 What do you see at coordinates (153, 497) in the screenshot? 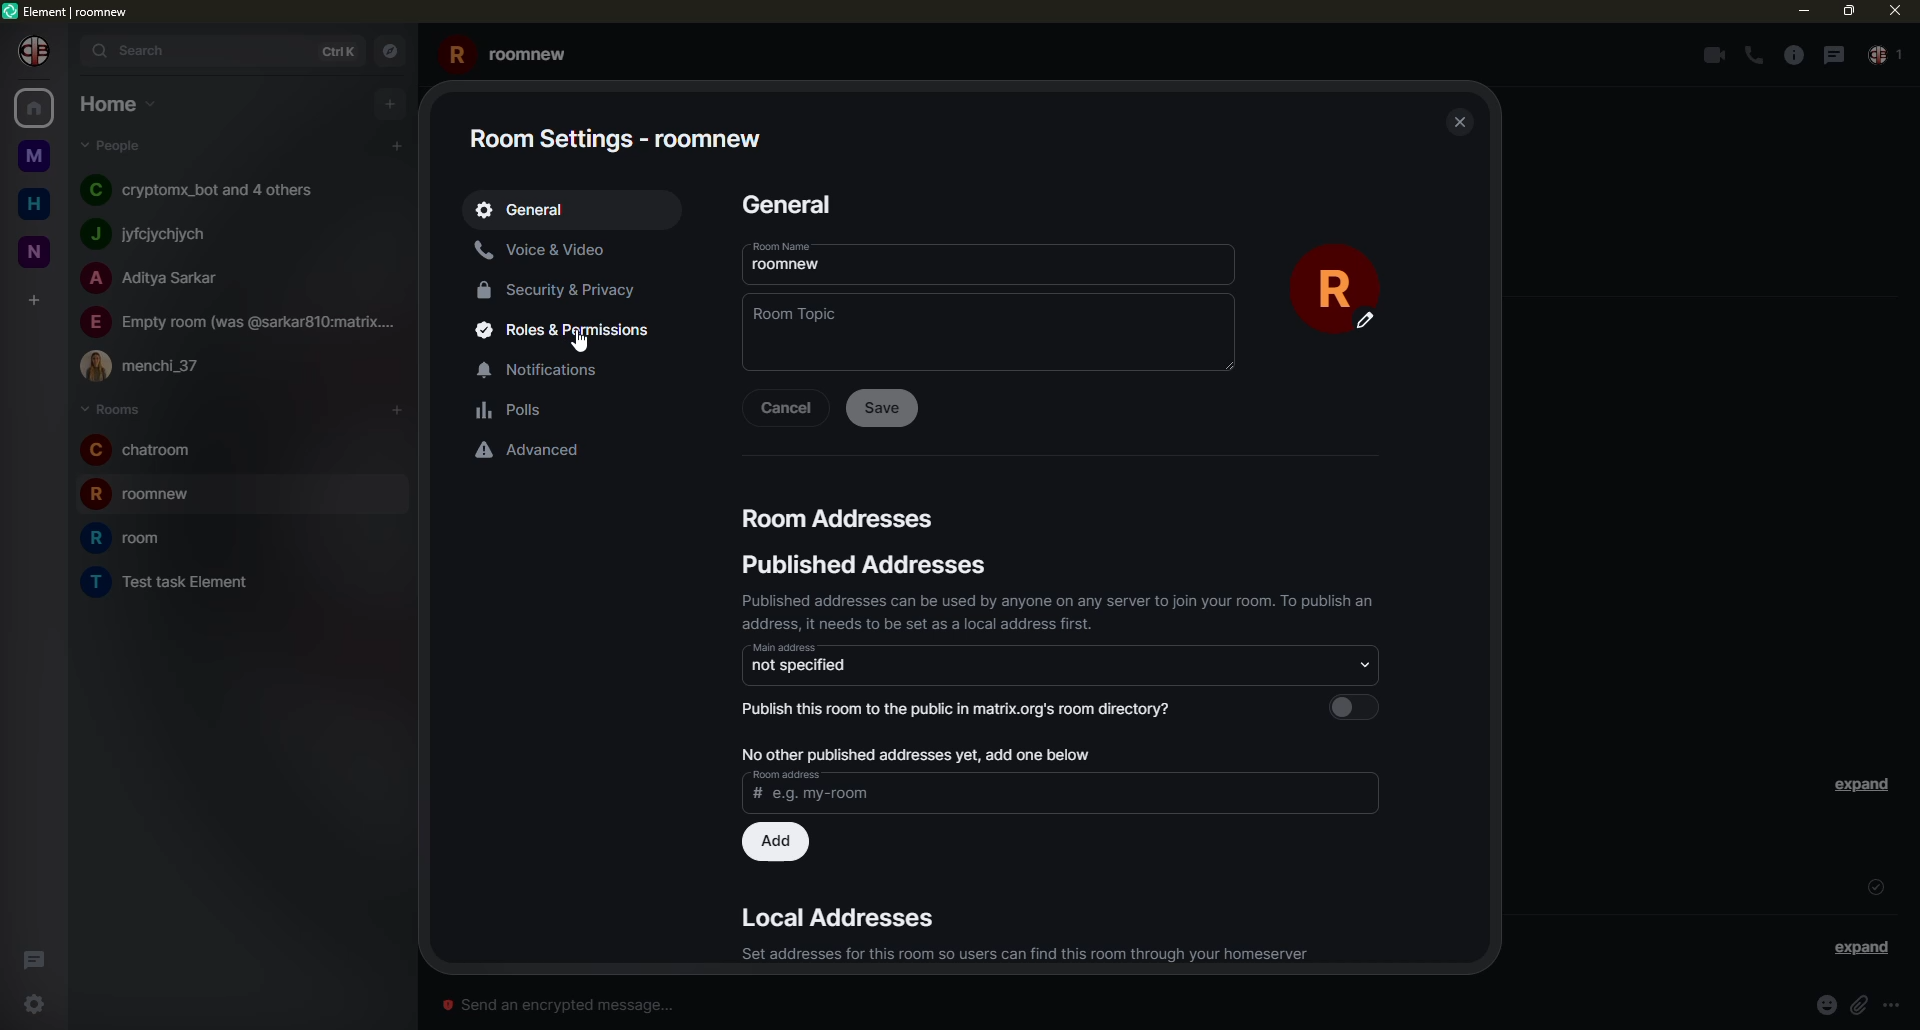
I see `room` at bounding box center [153, 497].